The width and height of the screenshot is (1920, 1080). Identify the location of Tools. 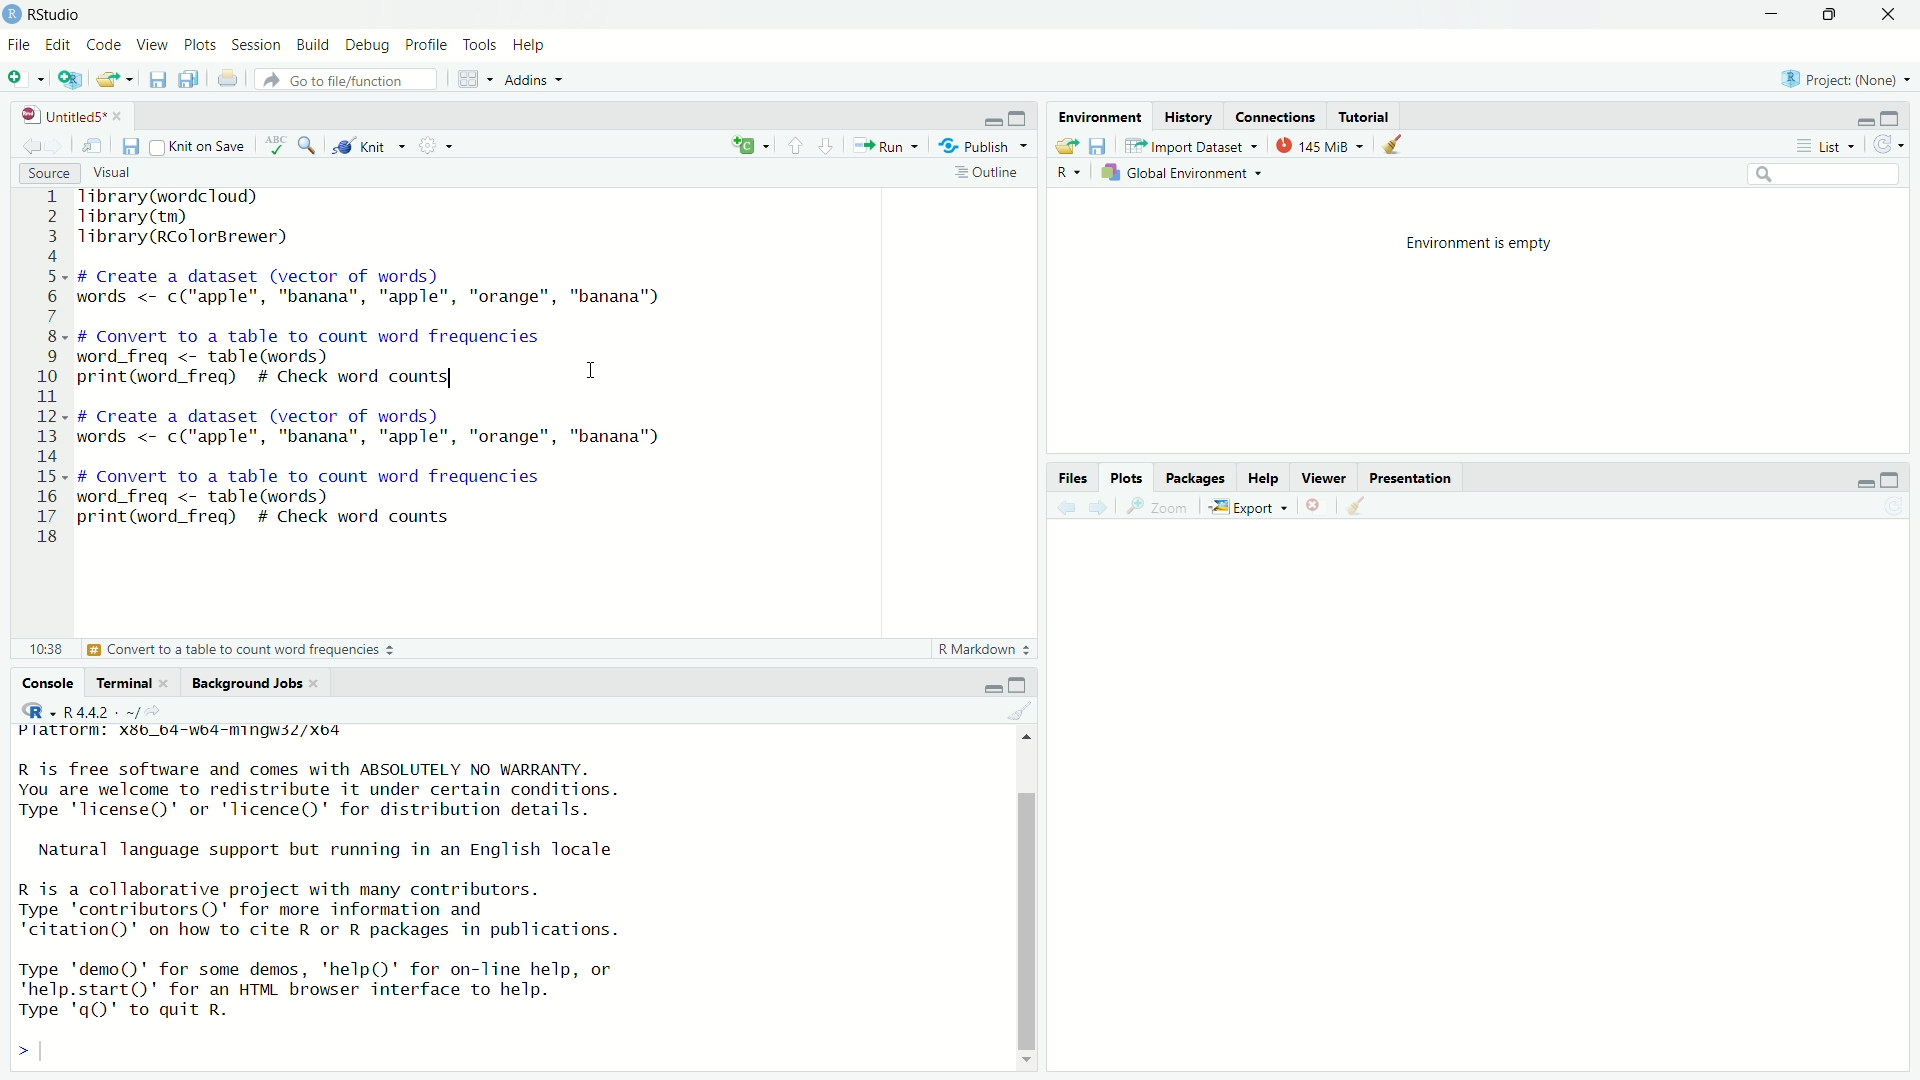
(479, 43).